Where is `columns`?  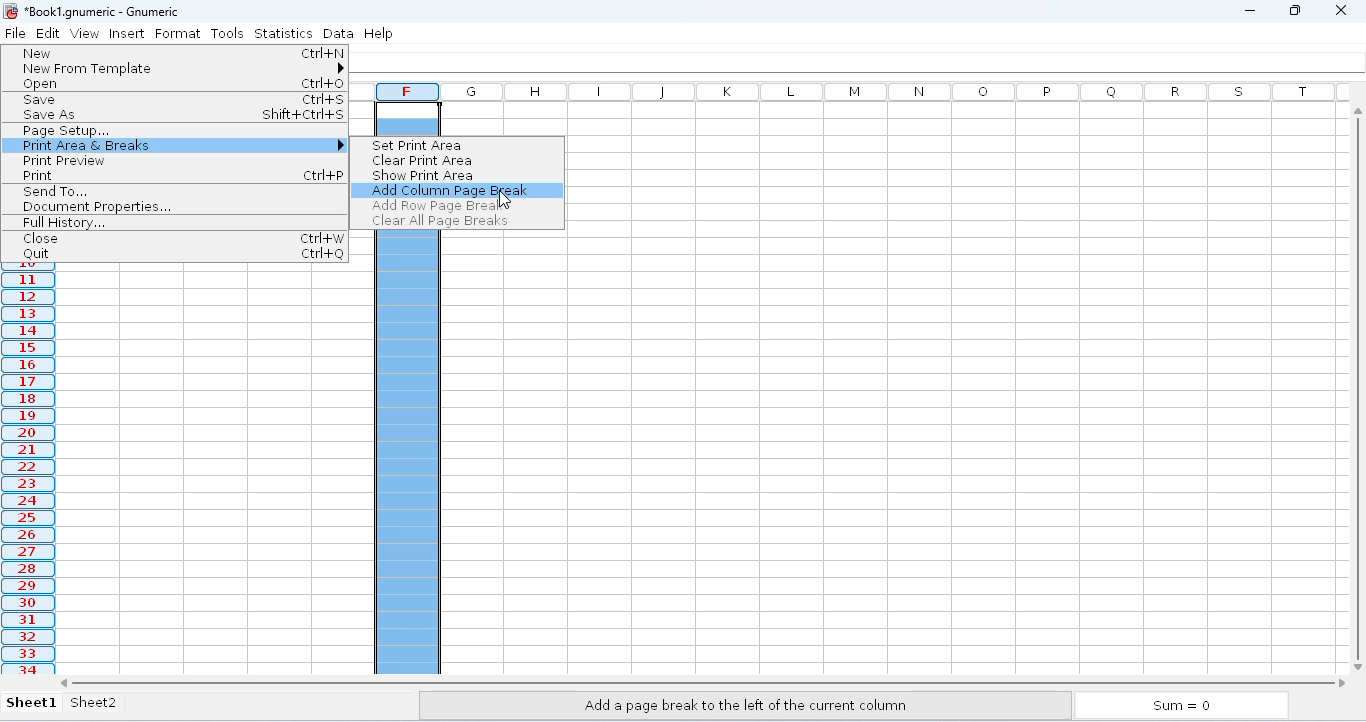
columns is located at coordinates (895, 91).